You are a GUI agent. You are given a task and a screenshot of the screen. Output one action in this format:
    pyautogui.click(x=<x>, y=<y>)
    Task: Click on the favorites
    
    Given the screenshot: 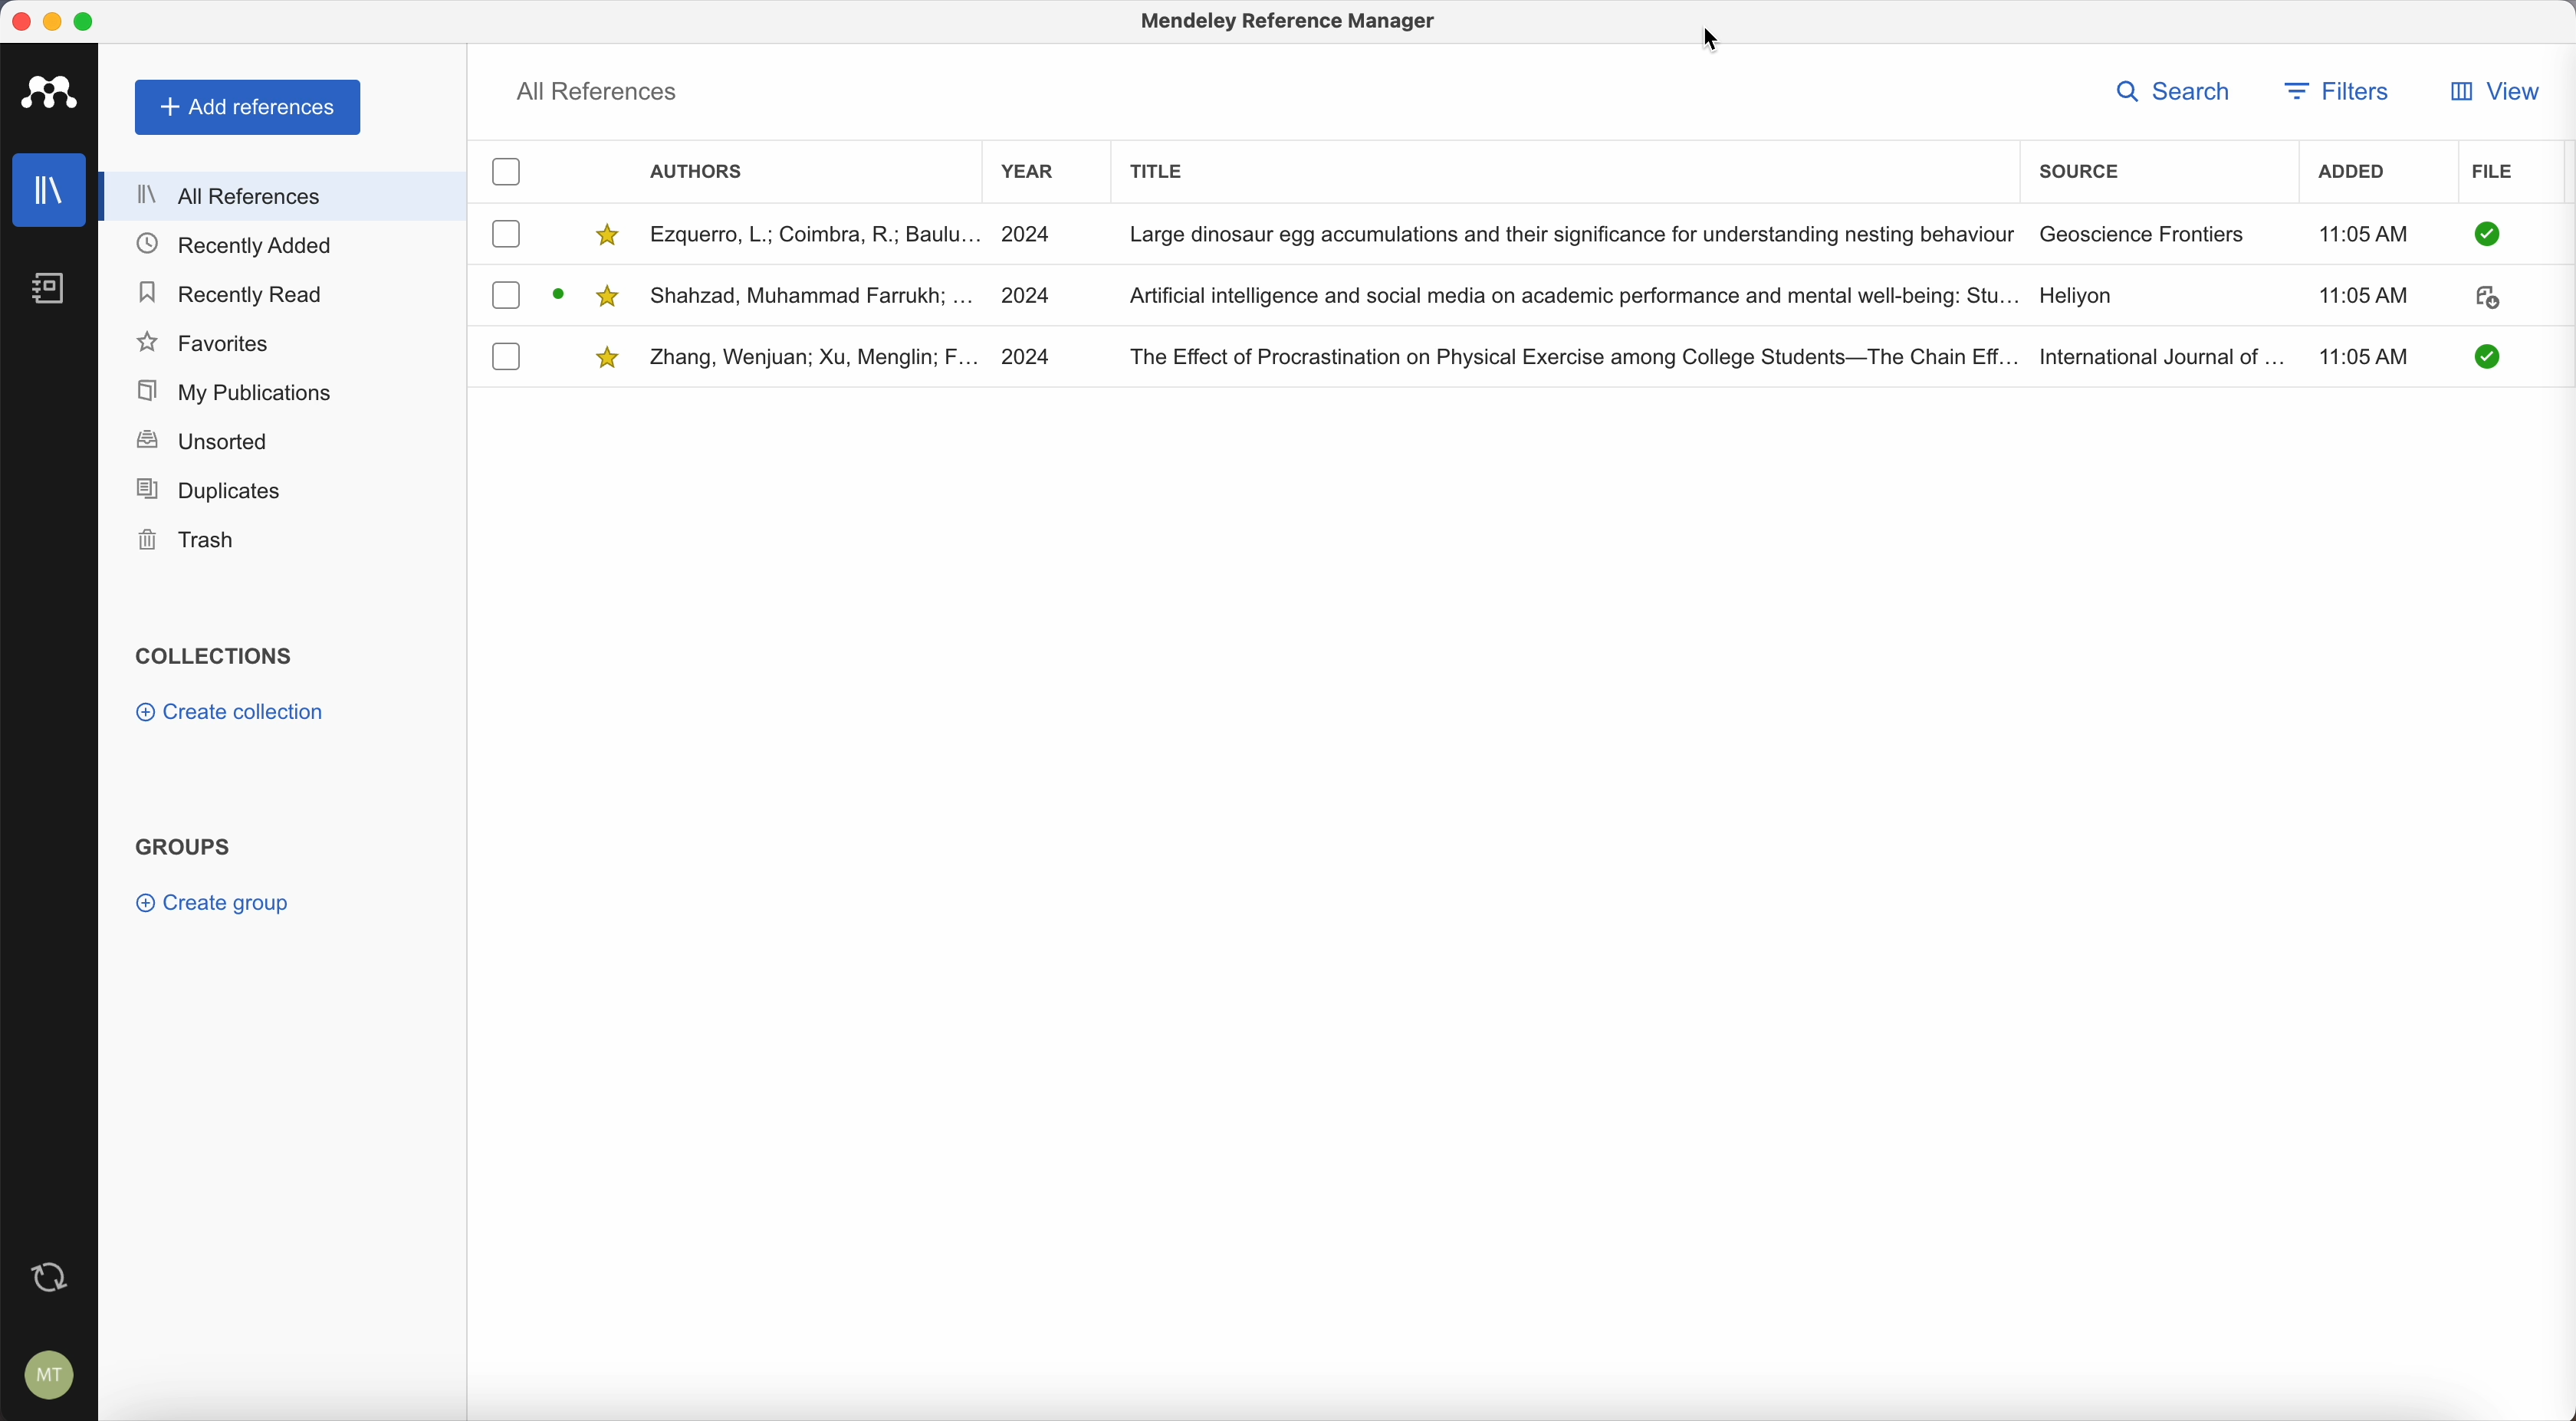 What is the action you would take?
    pyautogui.click(x=206, y=341)
    